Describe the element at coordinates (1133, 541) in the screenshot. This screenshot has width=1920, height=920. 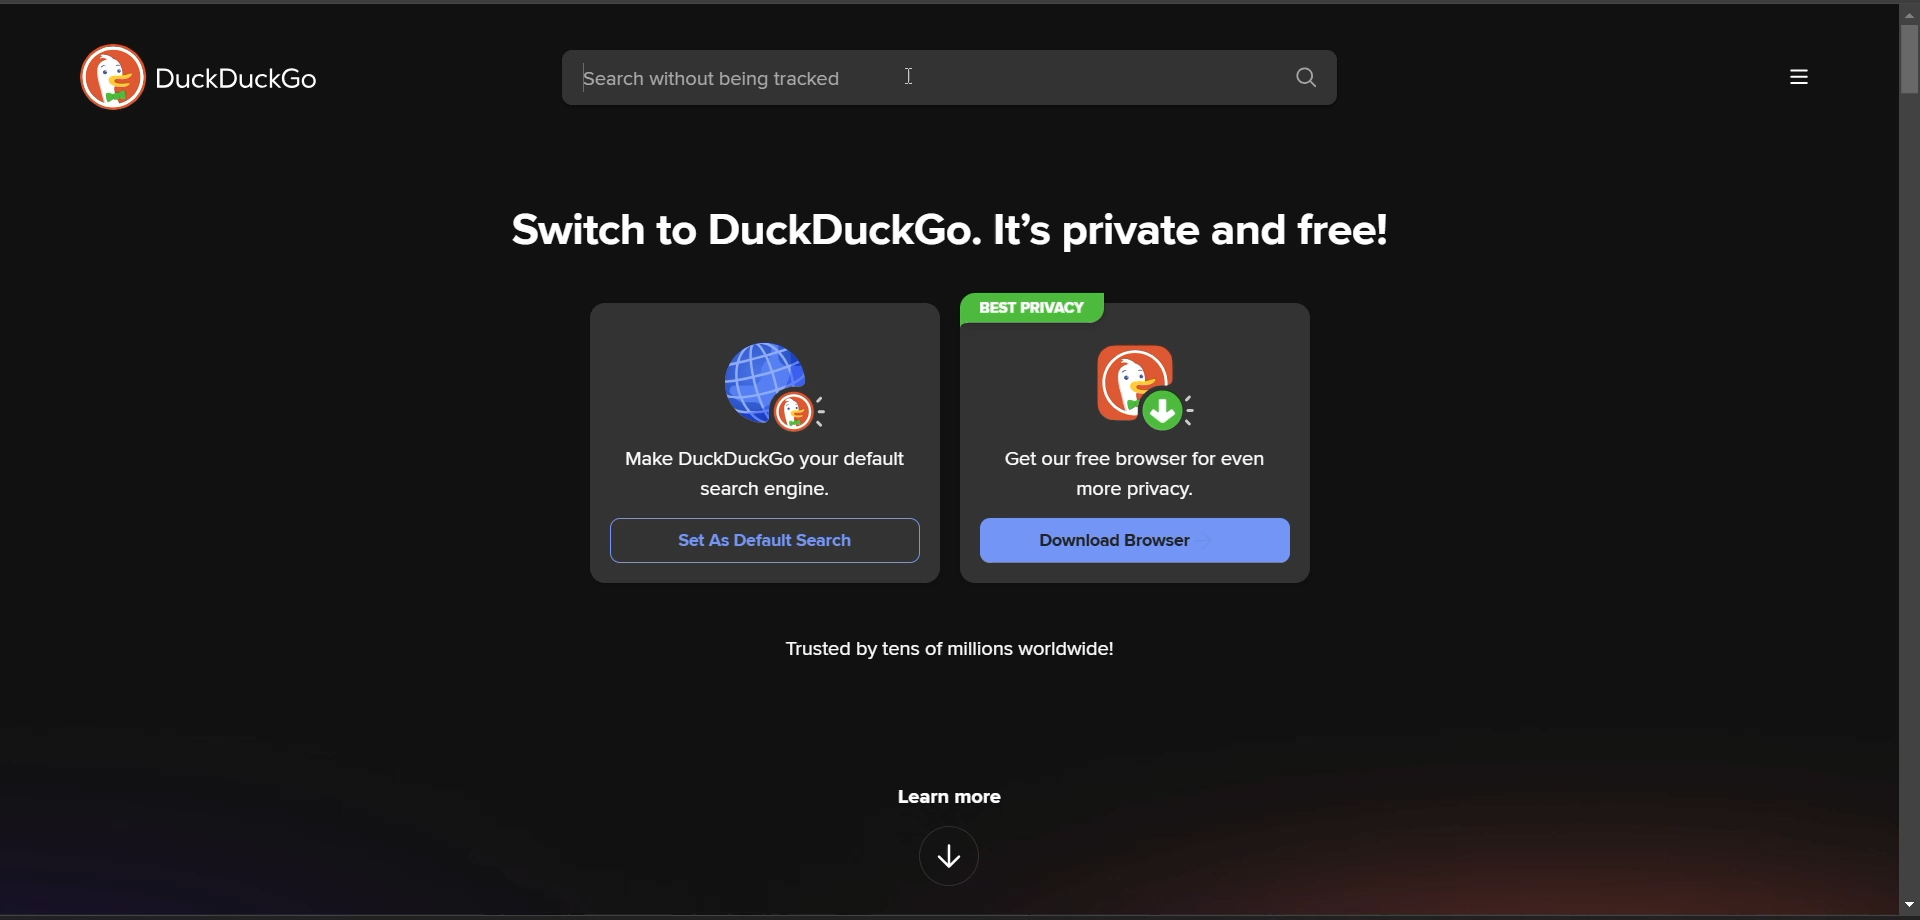
I see `Download Browser` at that location.